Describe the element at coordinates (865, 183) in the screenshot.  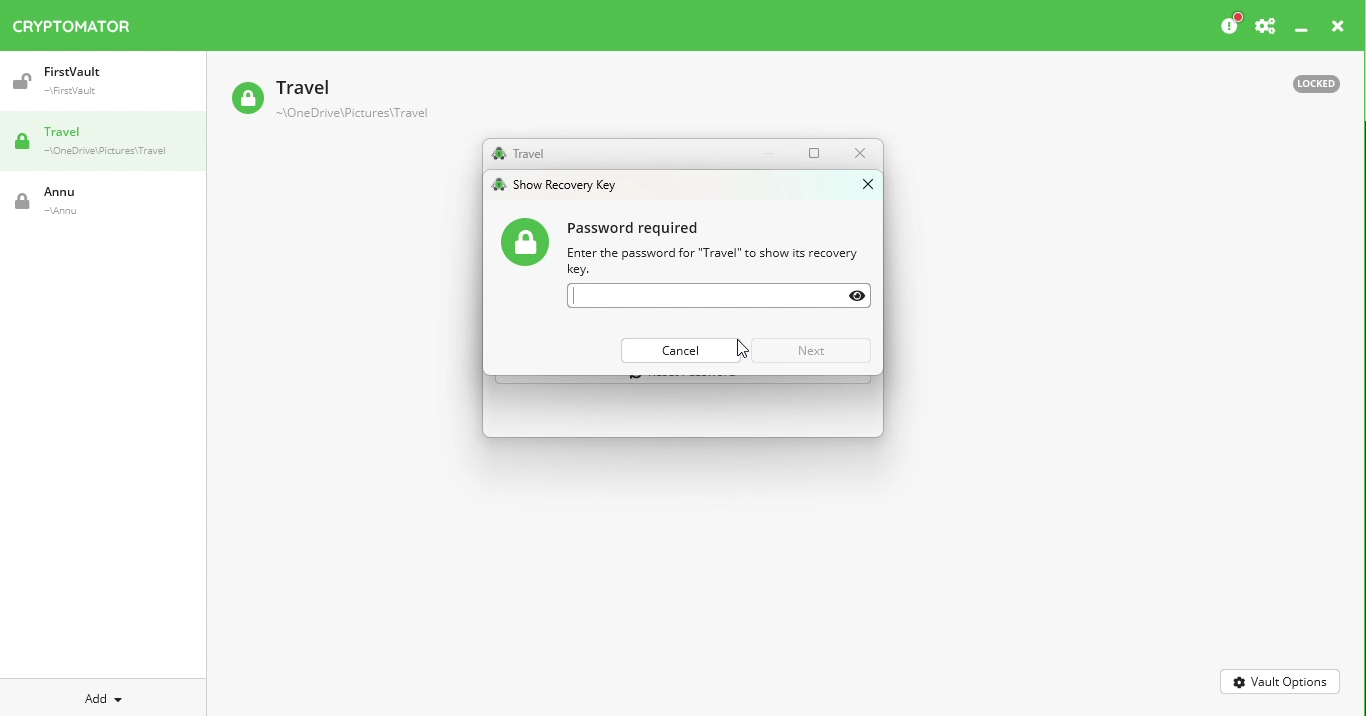
I see `close window` at that location.